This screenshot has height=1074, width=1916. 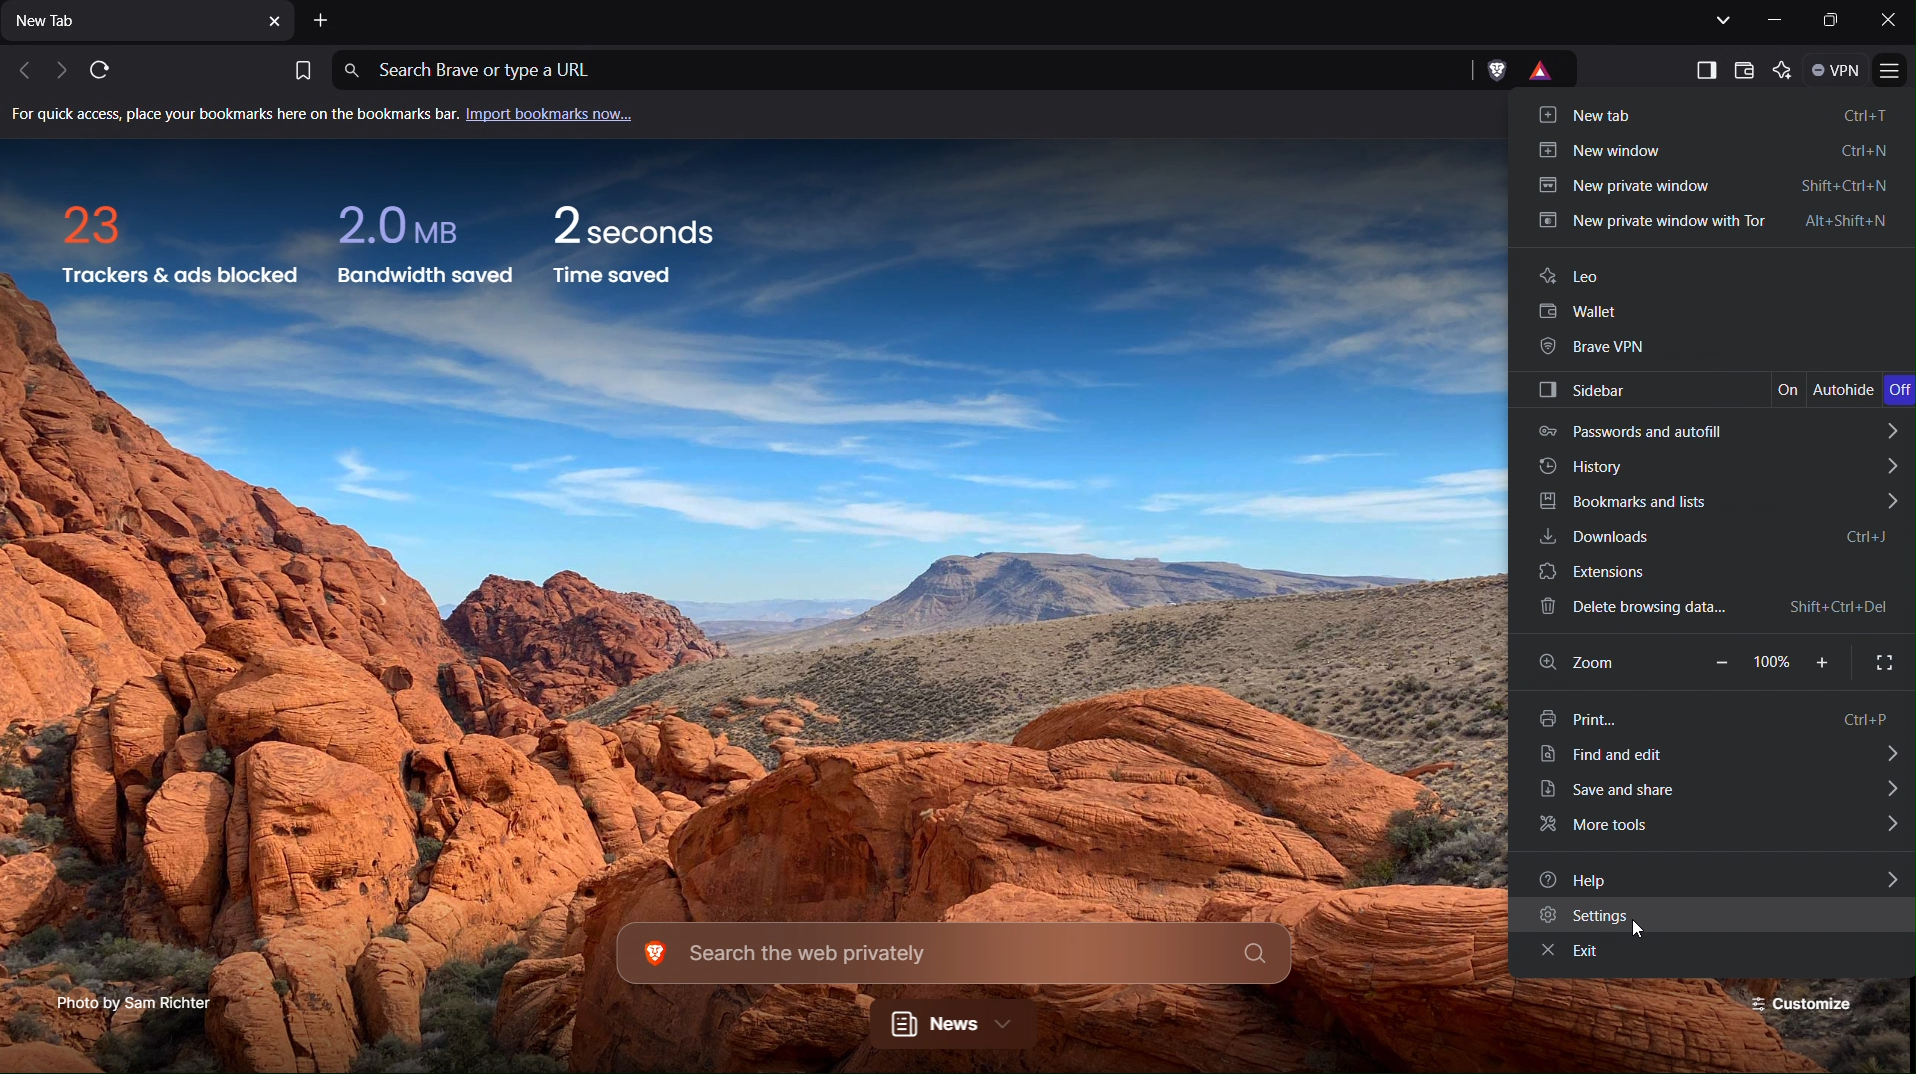 I want to click on Print, so click(x=1714, y=714).